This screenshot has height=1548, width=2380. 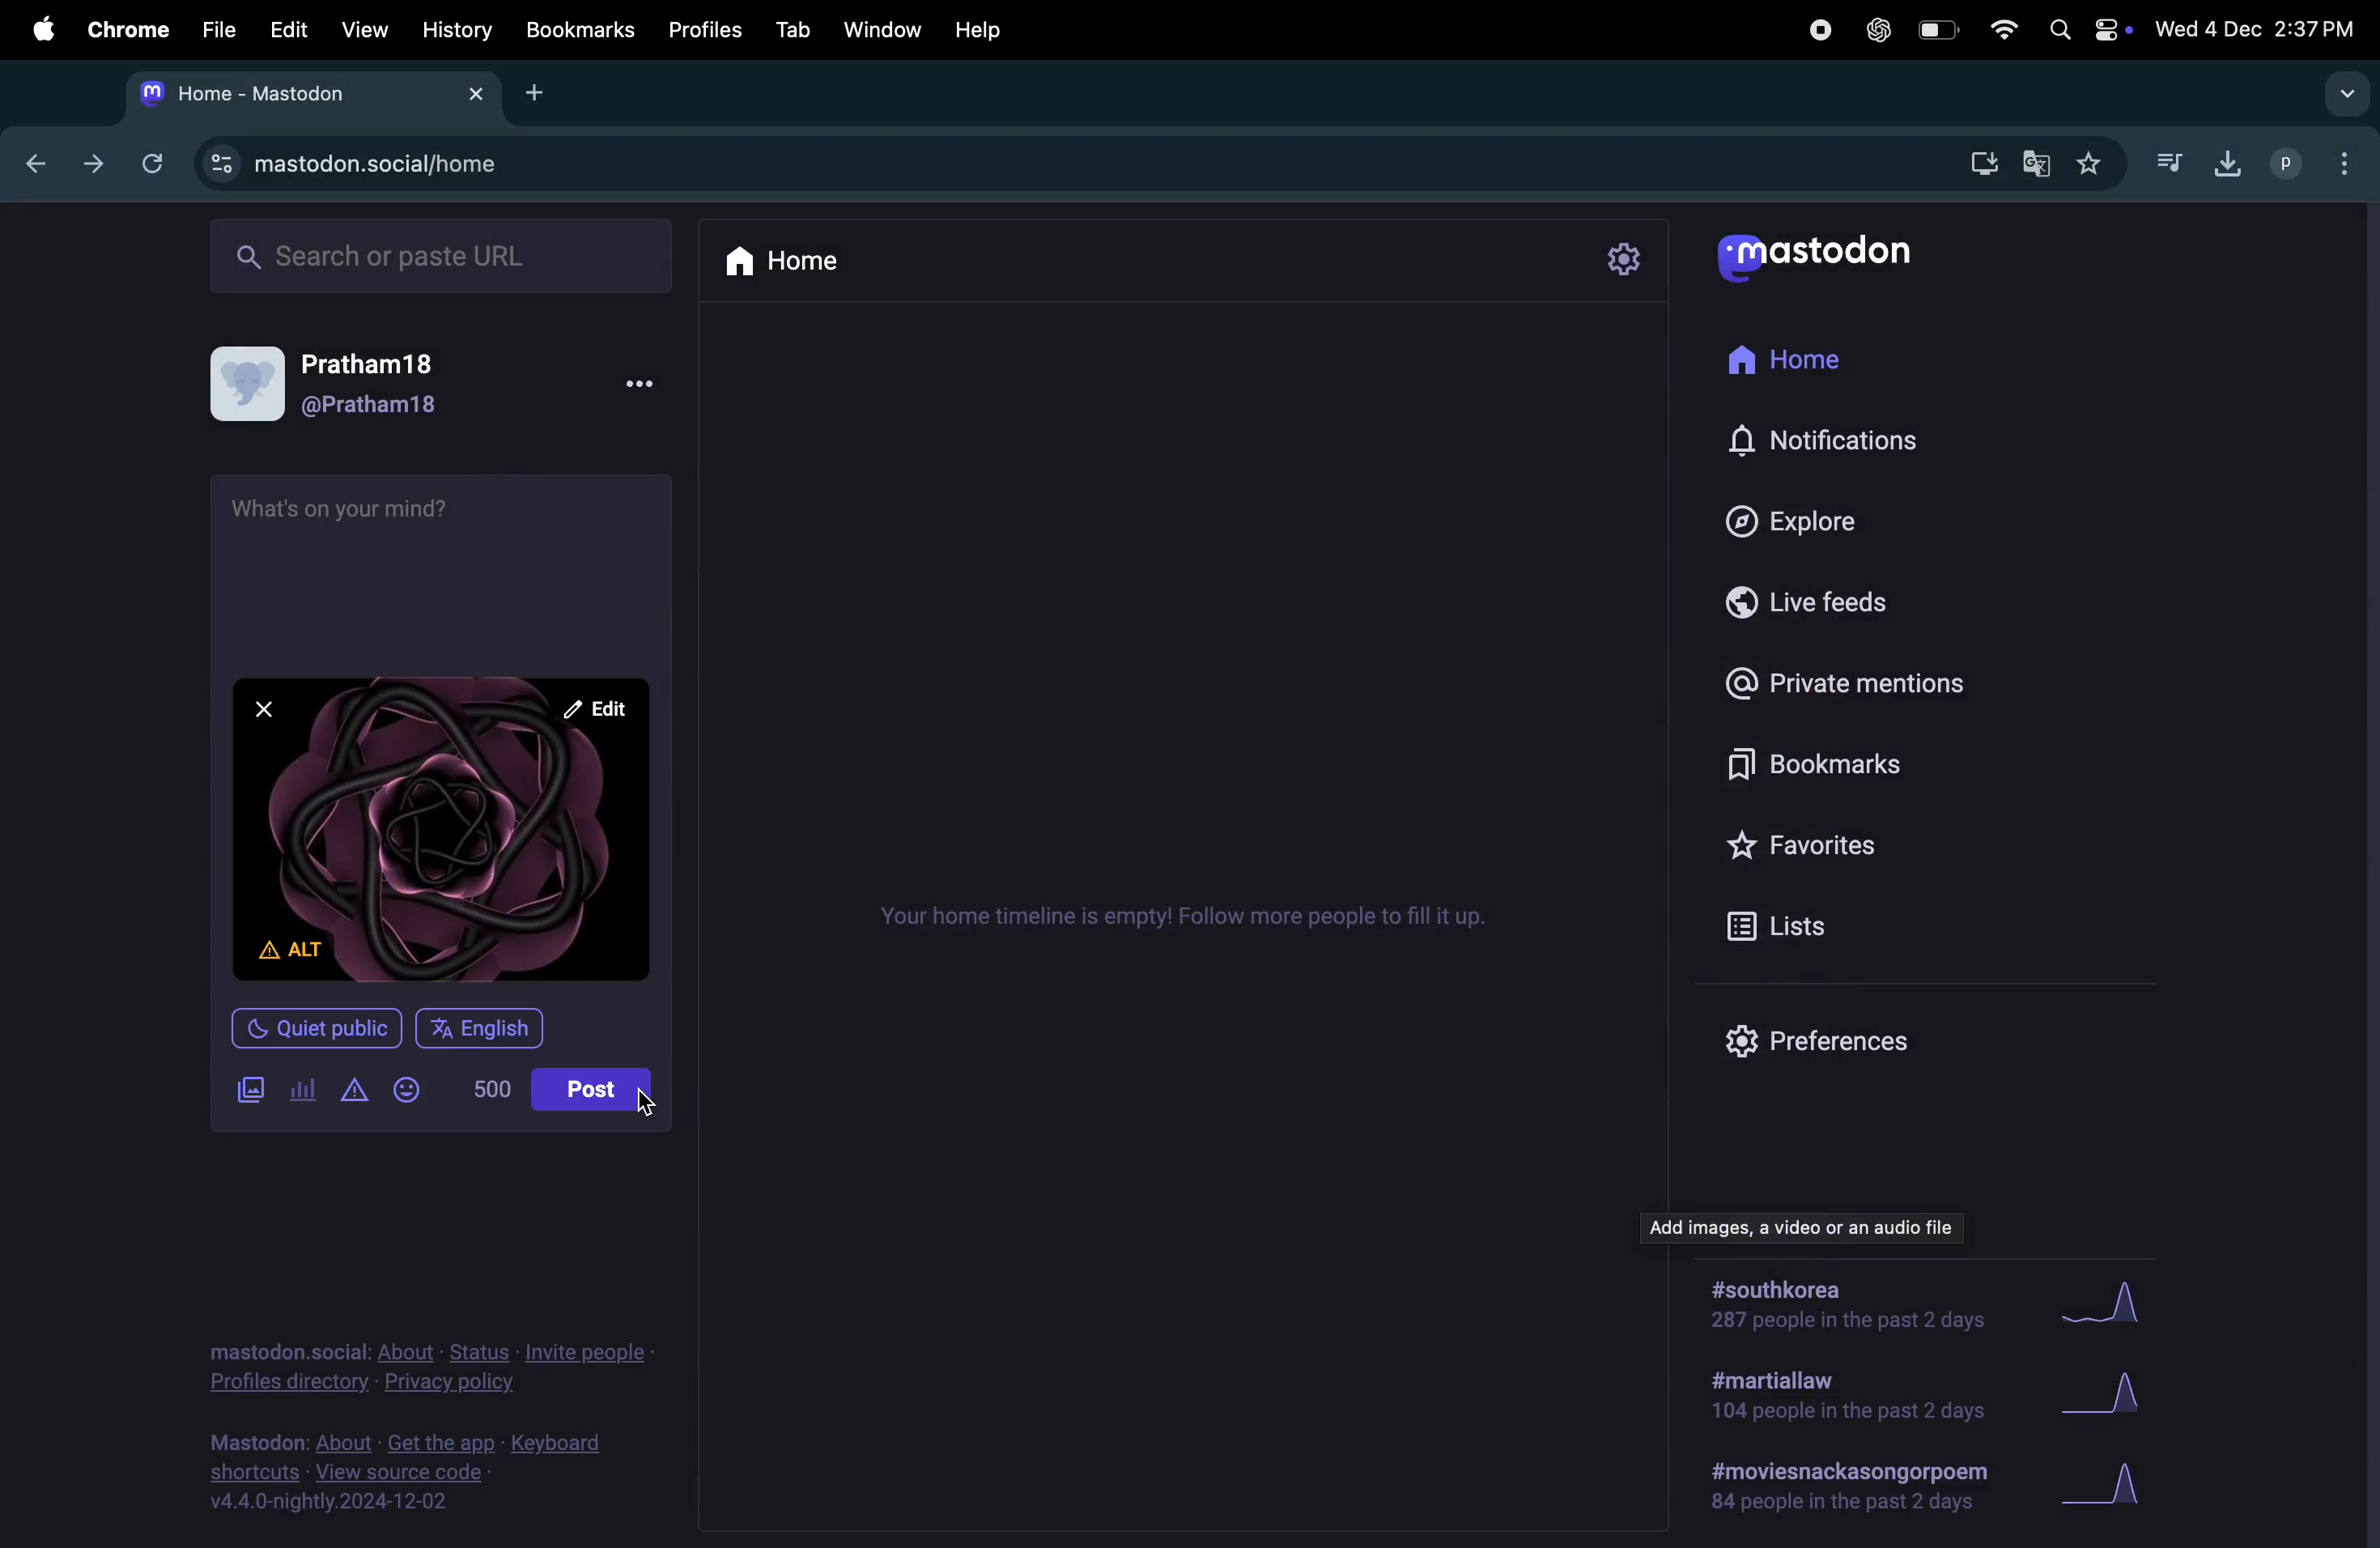 What do you see at coordinates (304, 1092) in the screenshot?
I see `poll` at bounding box center [304, 1092].